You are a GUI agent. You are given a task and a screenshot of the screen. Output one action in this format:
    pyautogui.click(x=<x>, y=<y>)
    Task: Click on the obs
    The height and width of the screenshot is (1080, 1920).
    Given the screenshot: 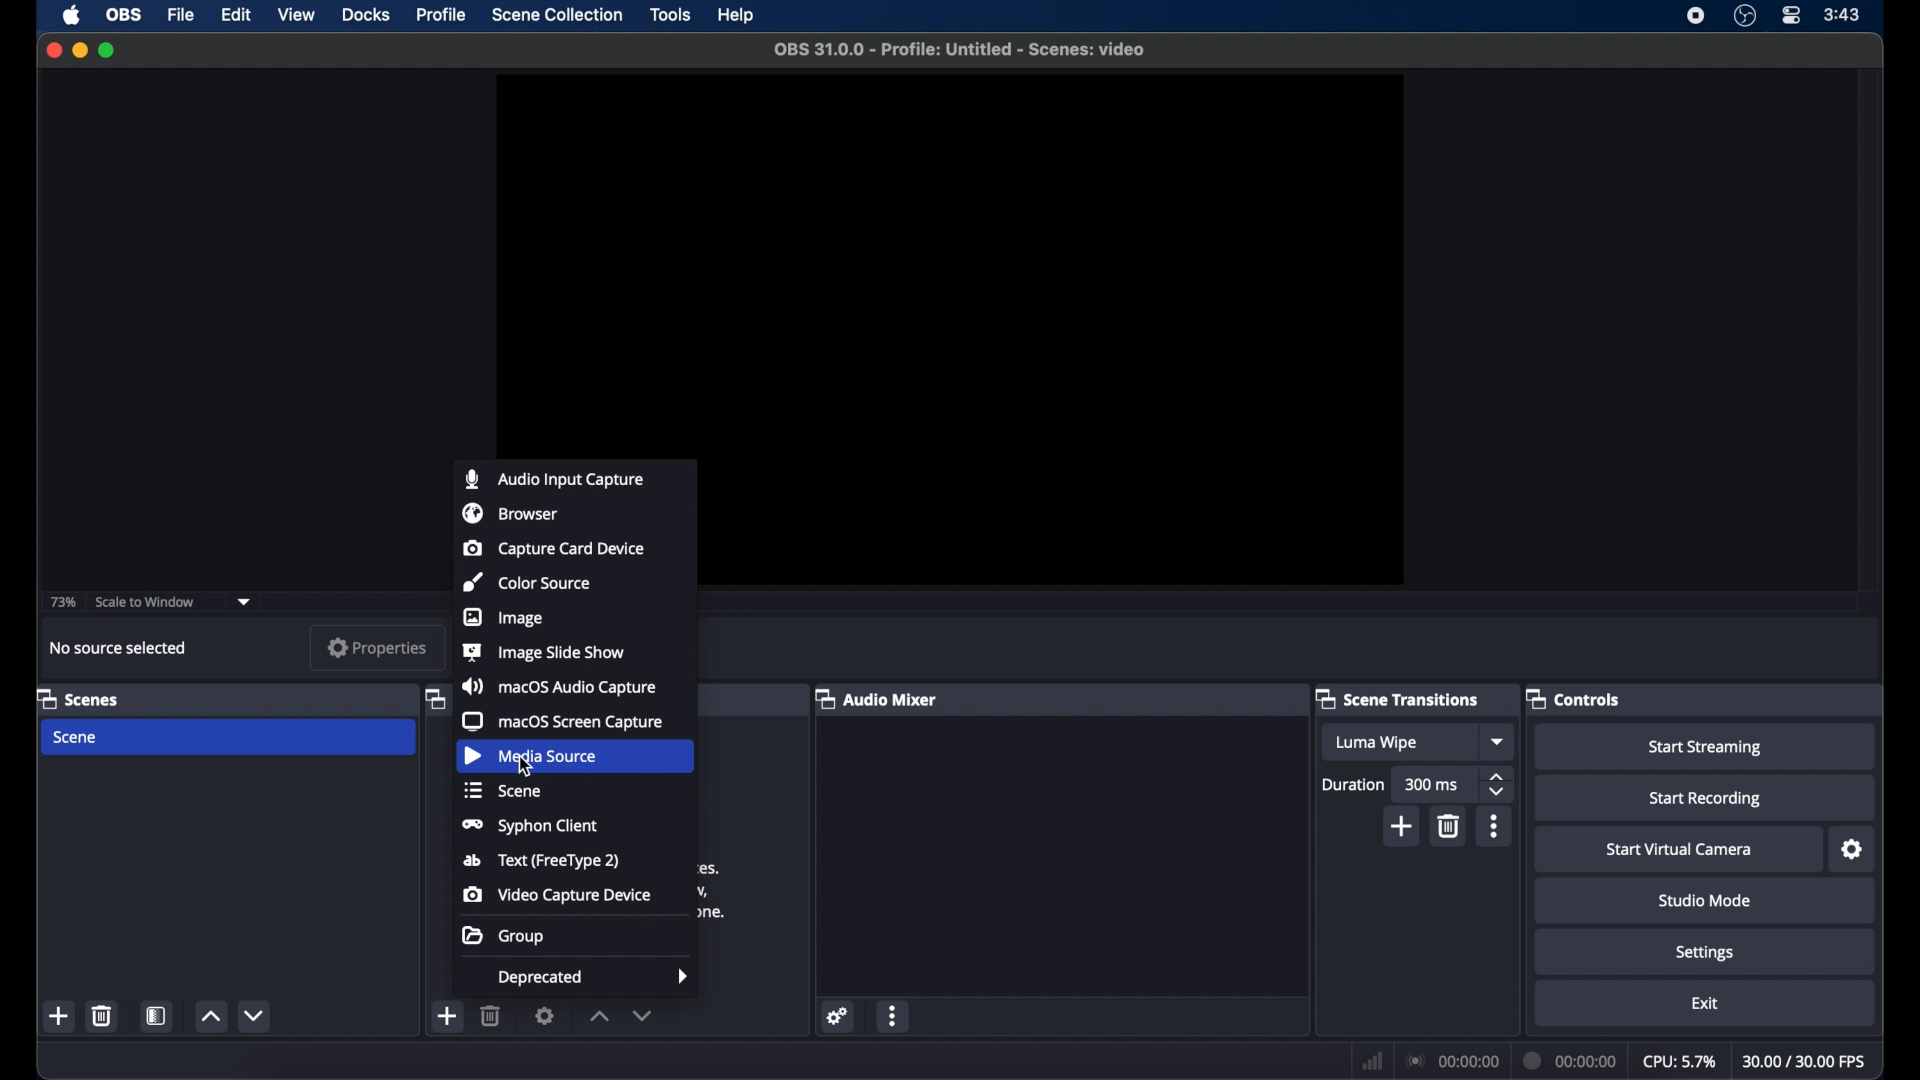 What is the action you would take?
    pyautogui.click(x=124, y=15)
    